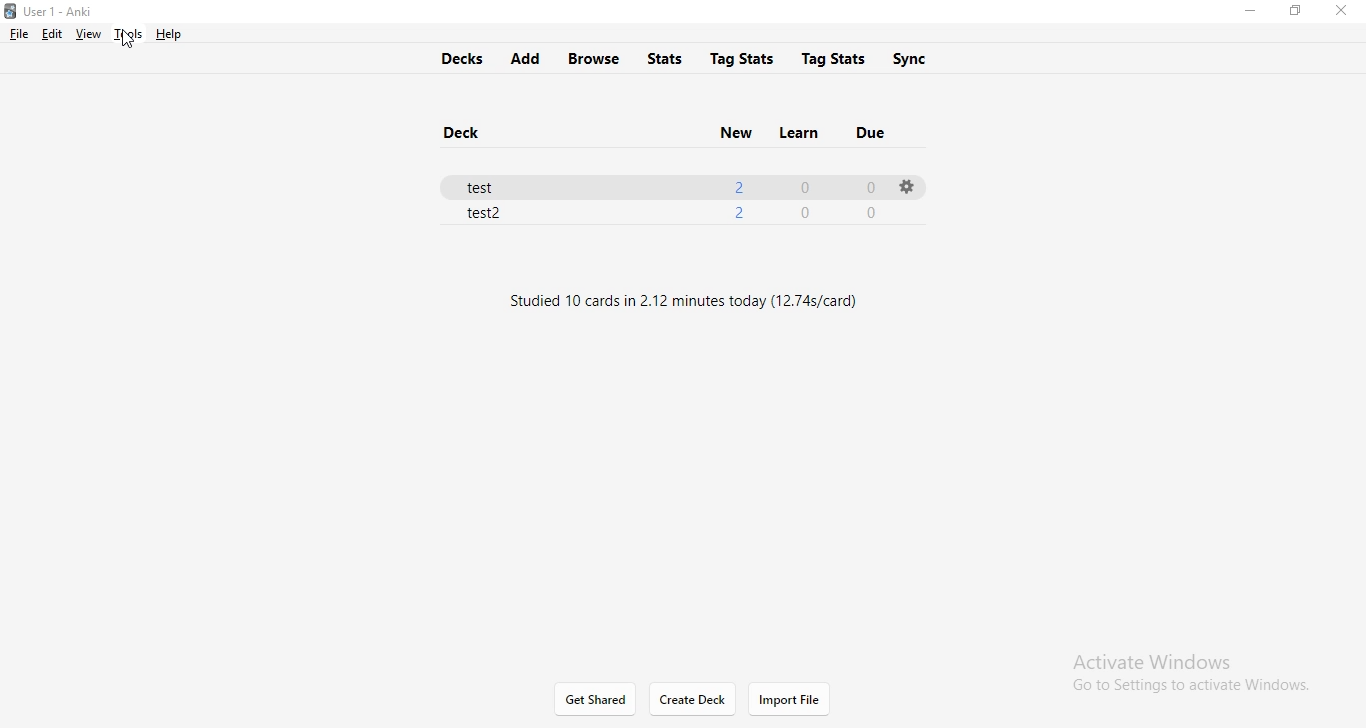 The width and height of the screenshot is (1366, 728). What do you see at coordinates (1294, 11) in the screenshot?
I see `restore` at bounding box center [1294, 11].